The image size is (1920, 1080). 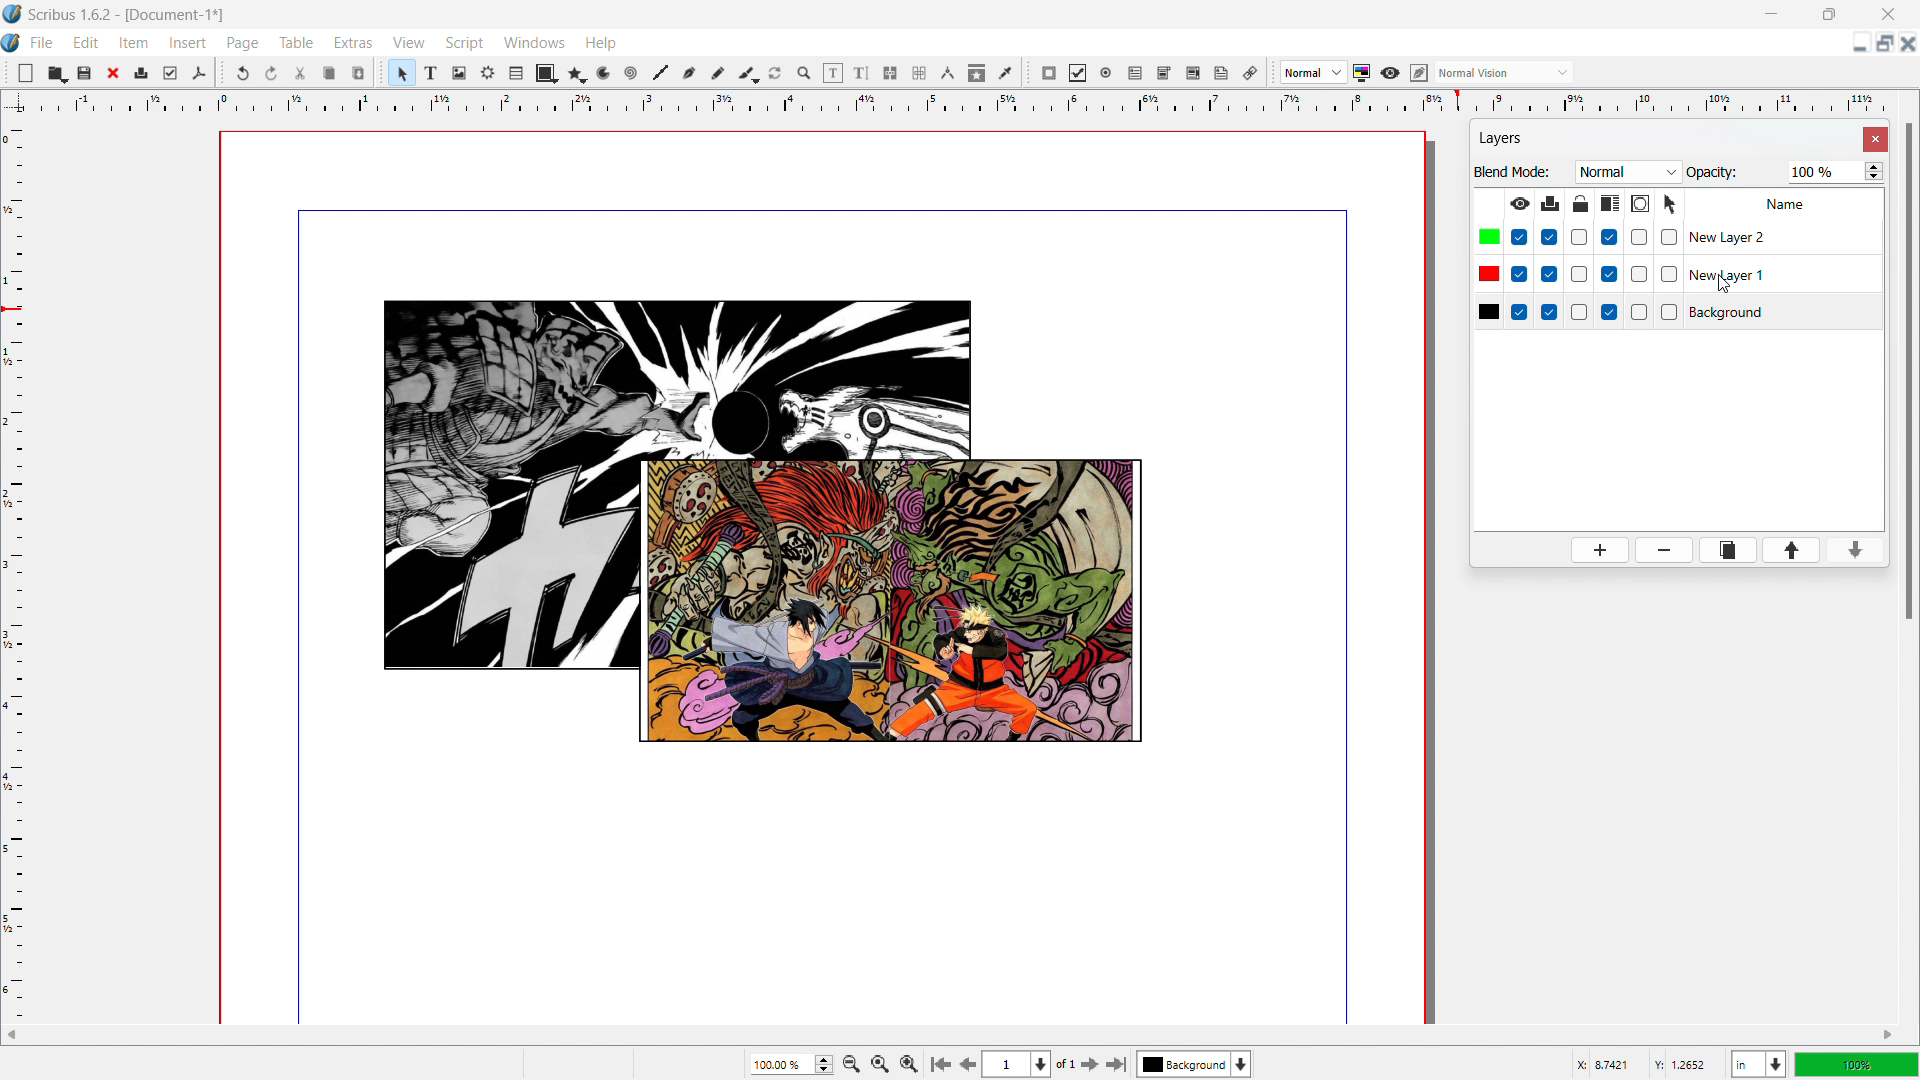 I want to click on table, so click(x=296, y=42).